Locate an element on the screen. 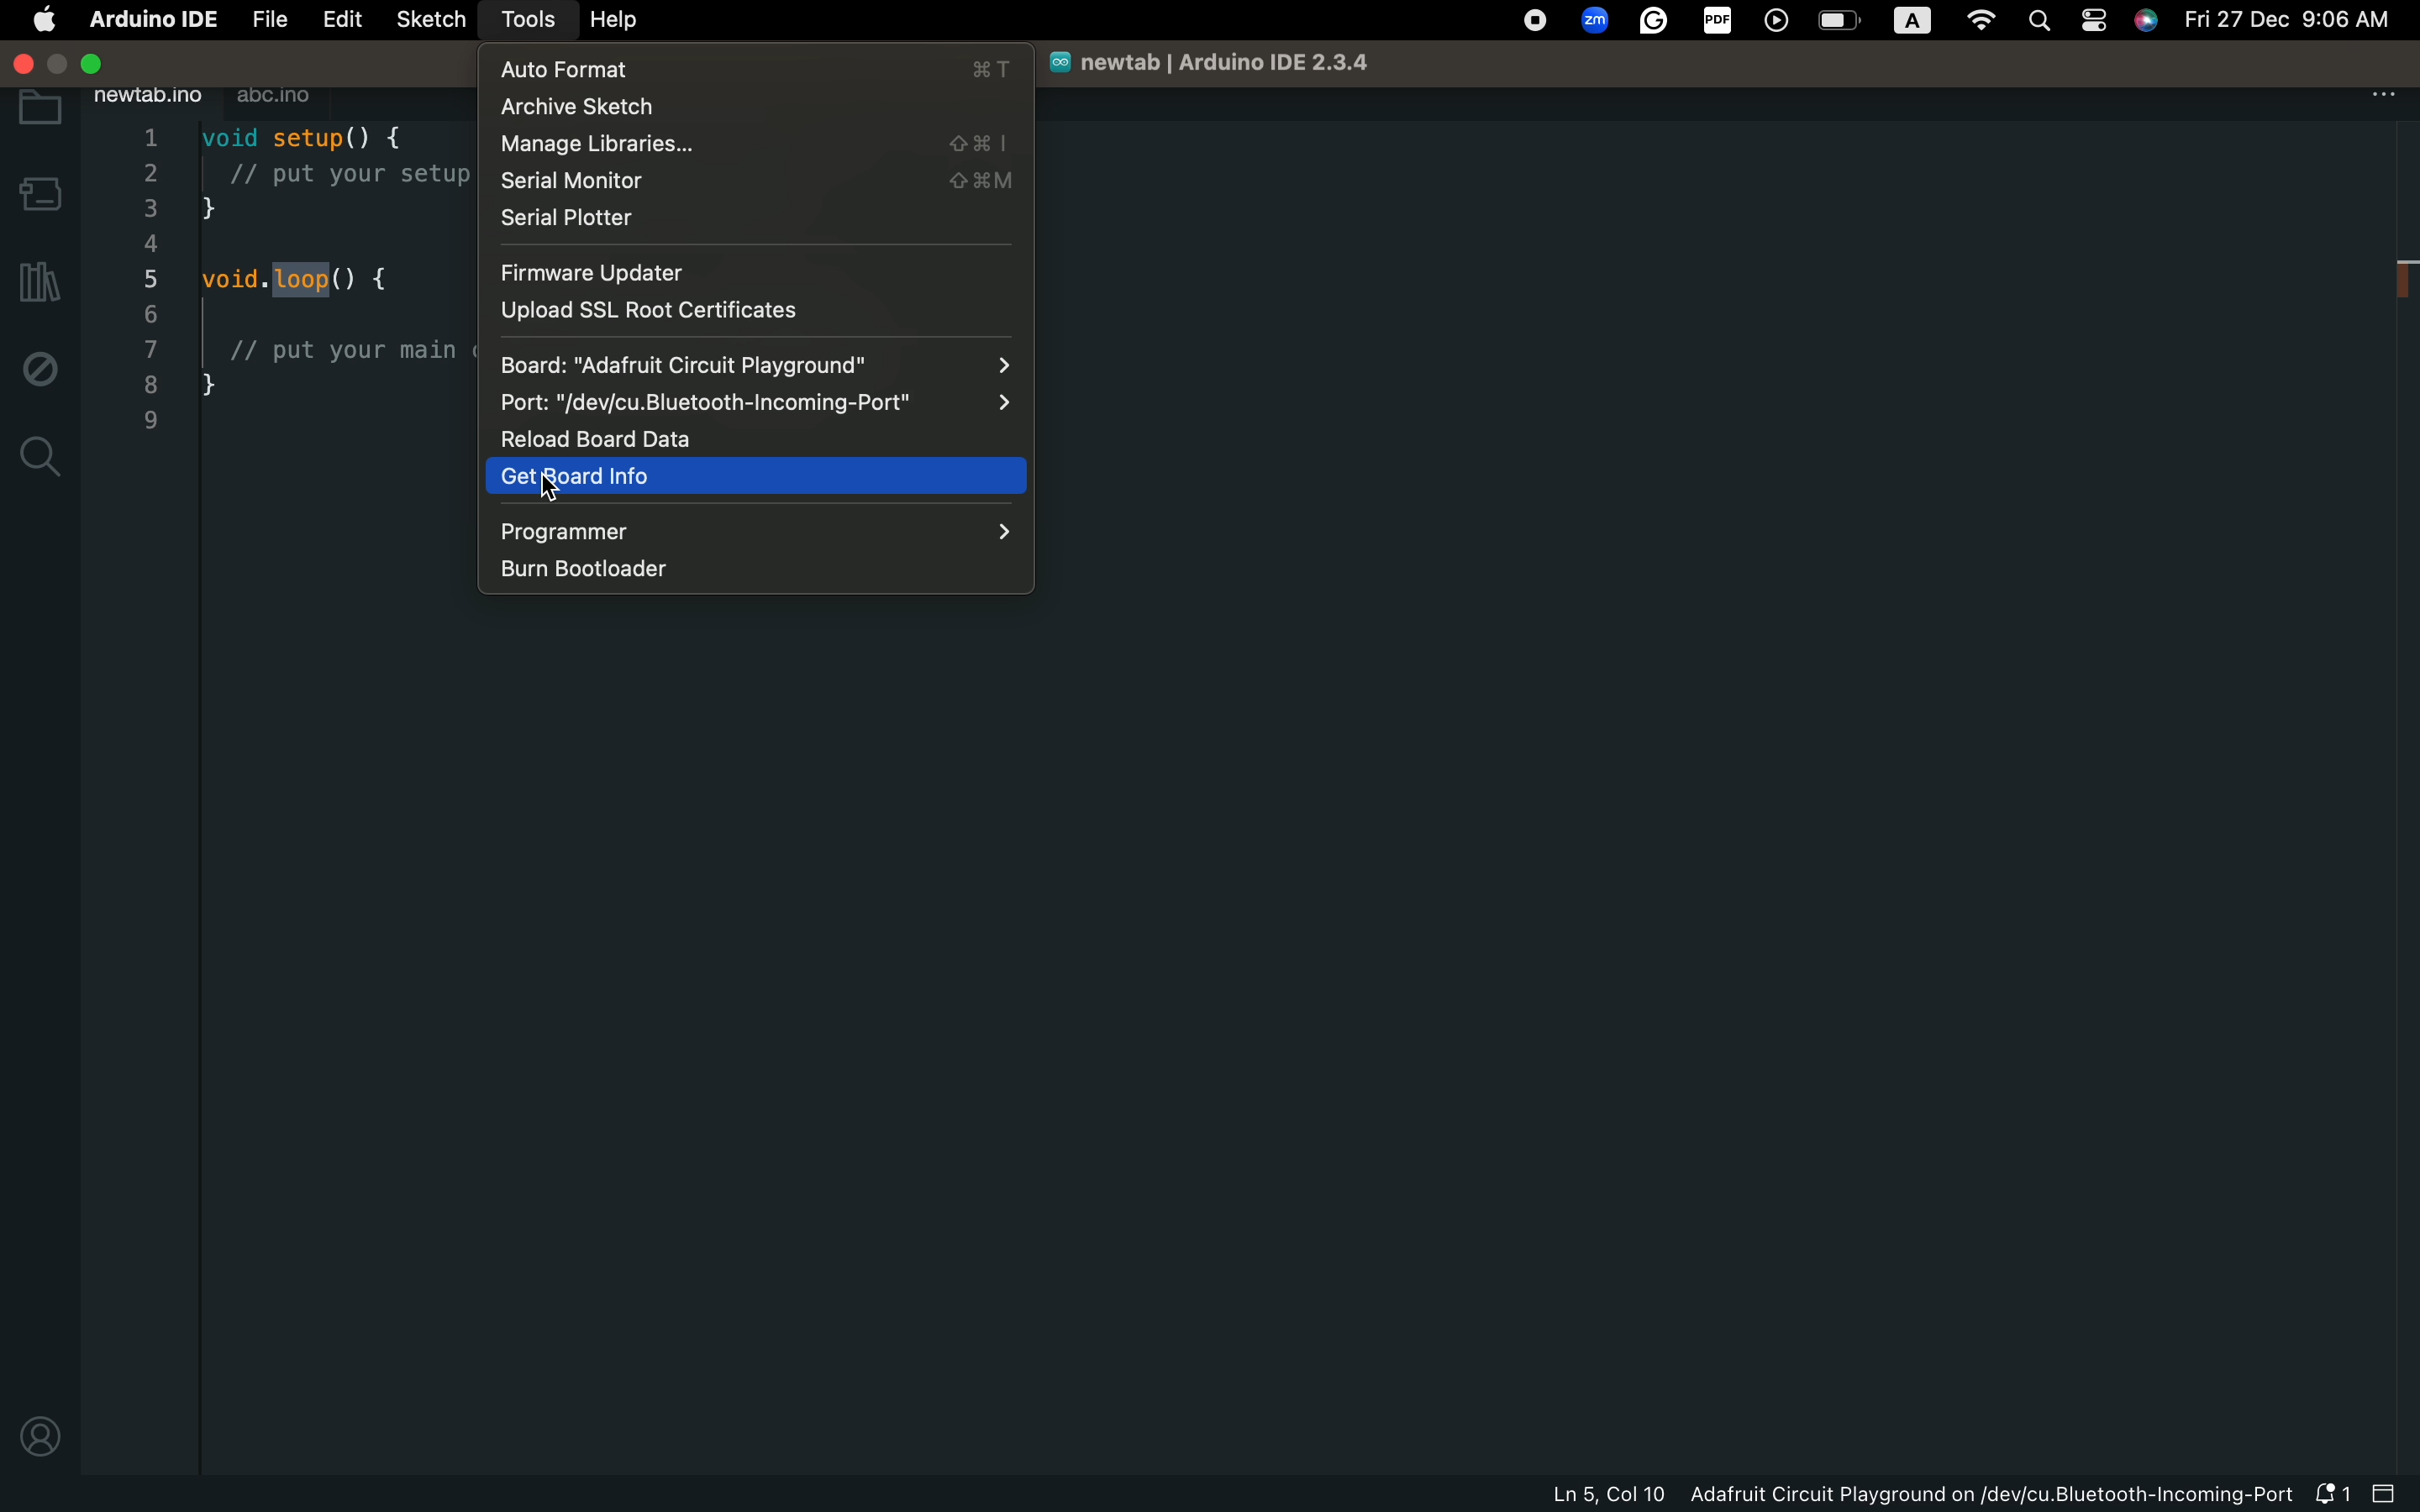 The height and width of the screenshot is (1512, 2420). serial monitor is located at coordinates (757, 182).